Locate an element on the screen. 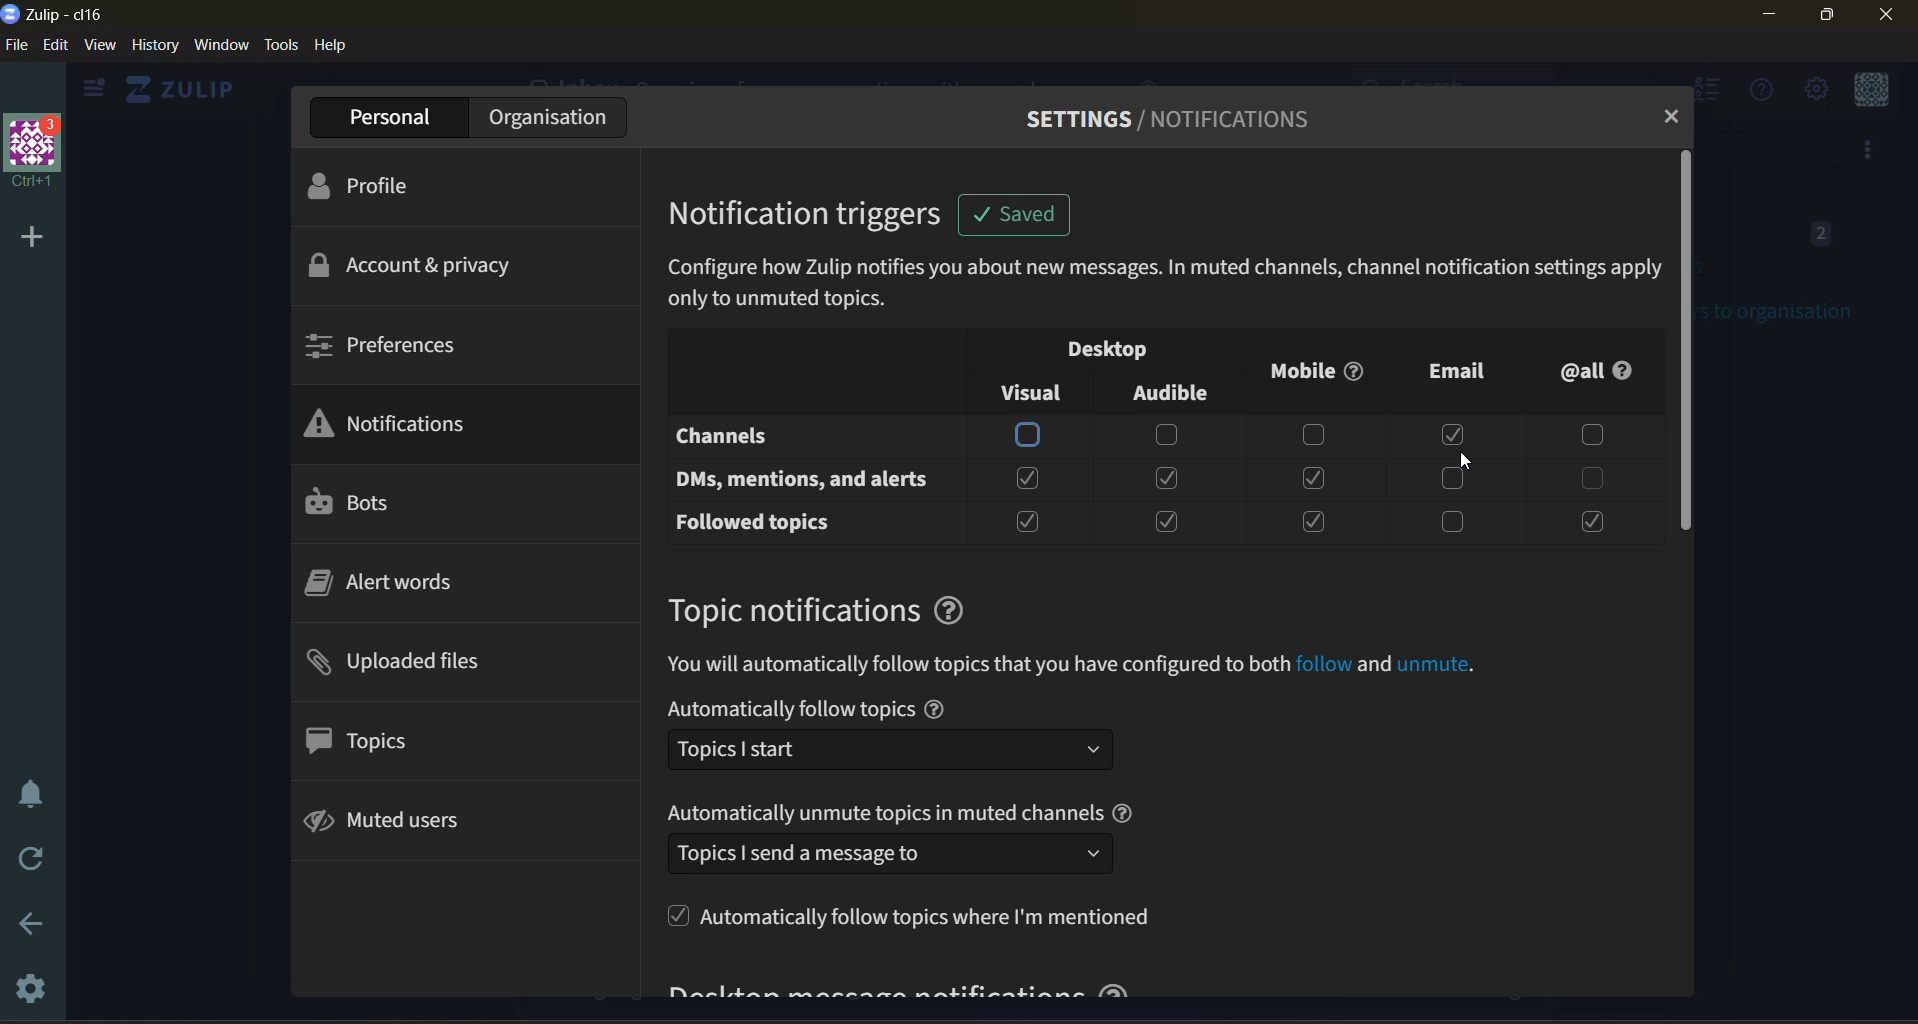 The image size is (1918, 1024). checkbox is located at coordinates (1169, 524).